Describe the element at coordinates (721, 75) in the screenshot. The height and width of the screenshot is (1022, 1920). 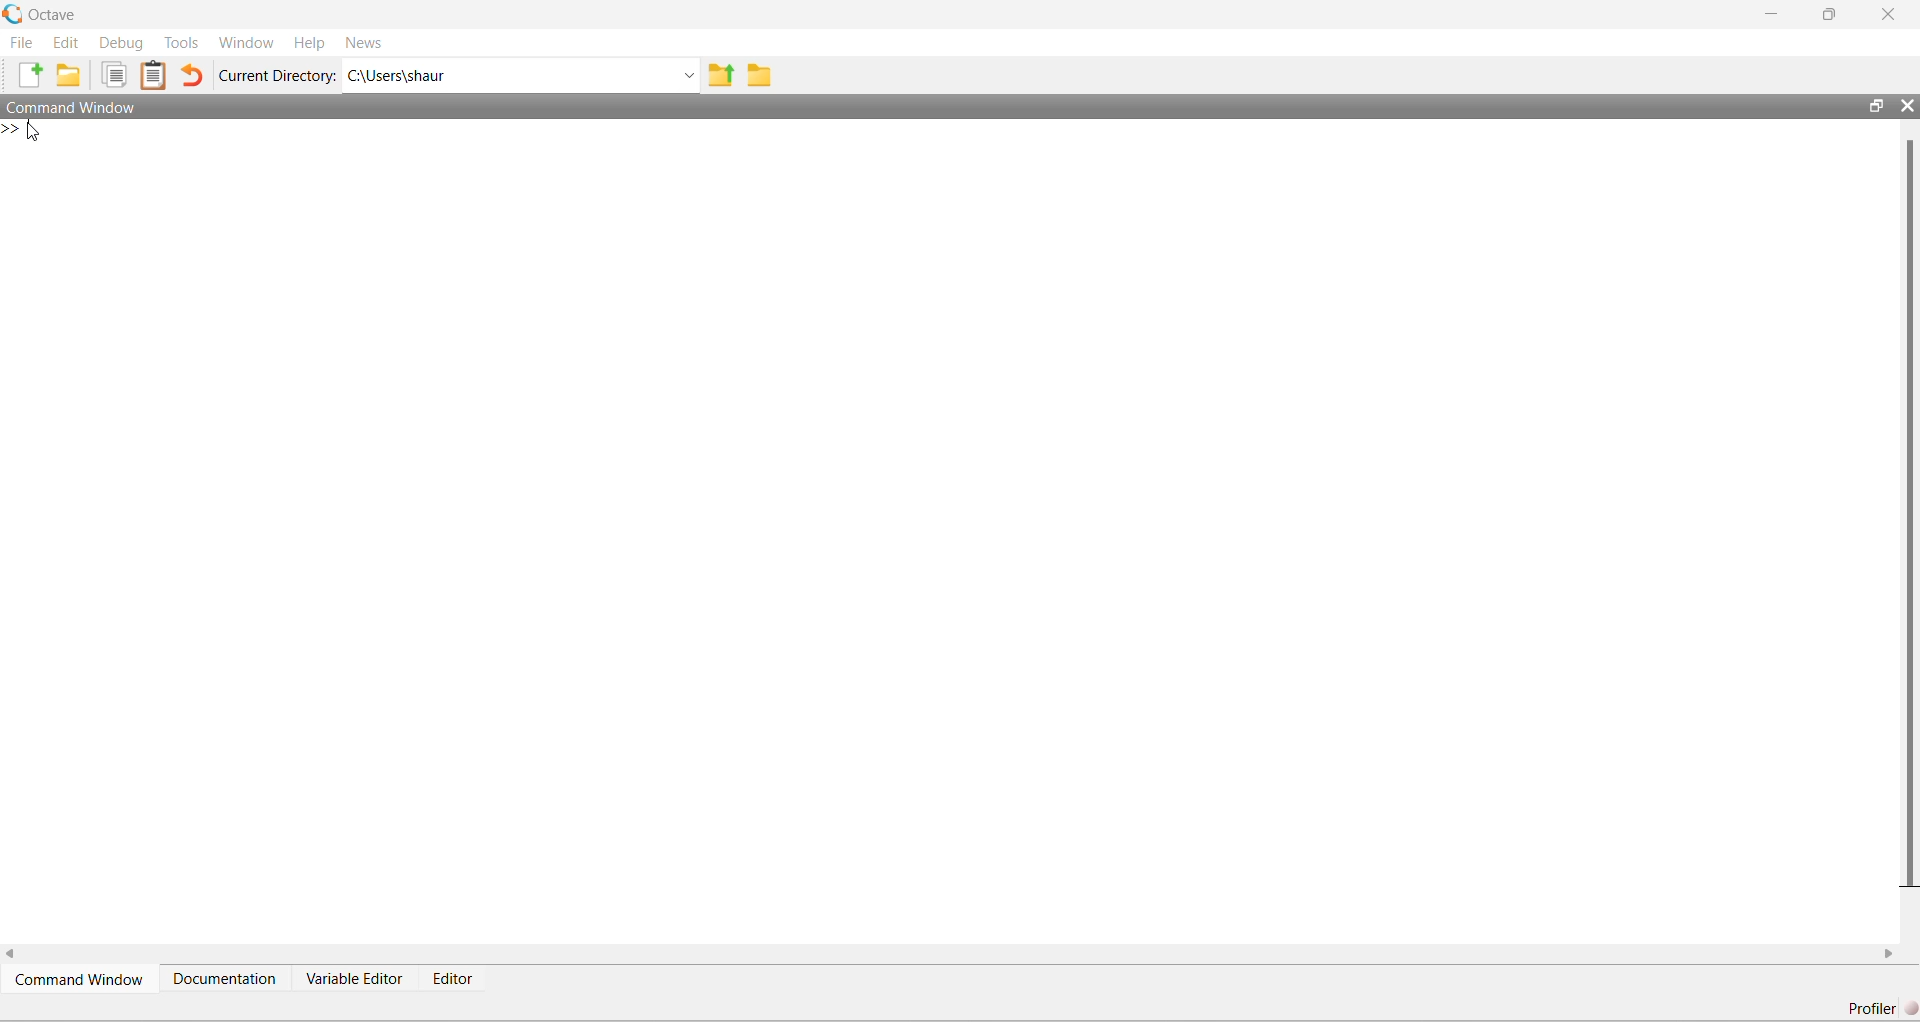
I see `Previous Folder` at that location.